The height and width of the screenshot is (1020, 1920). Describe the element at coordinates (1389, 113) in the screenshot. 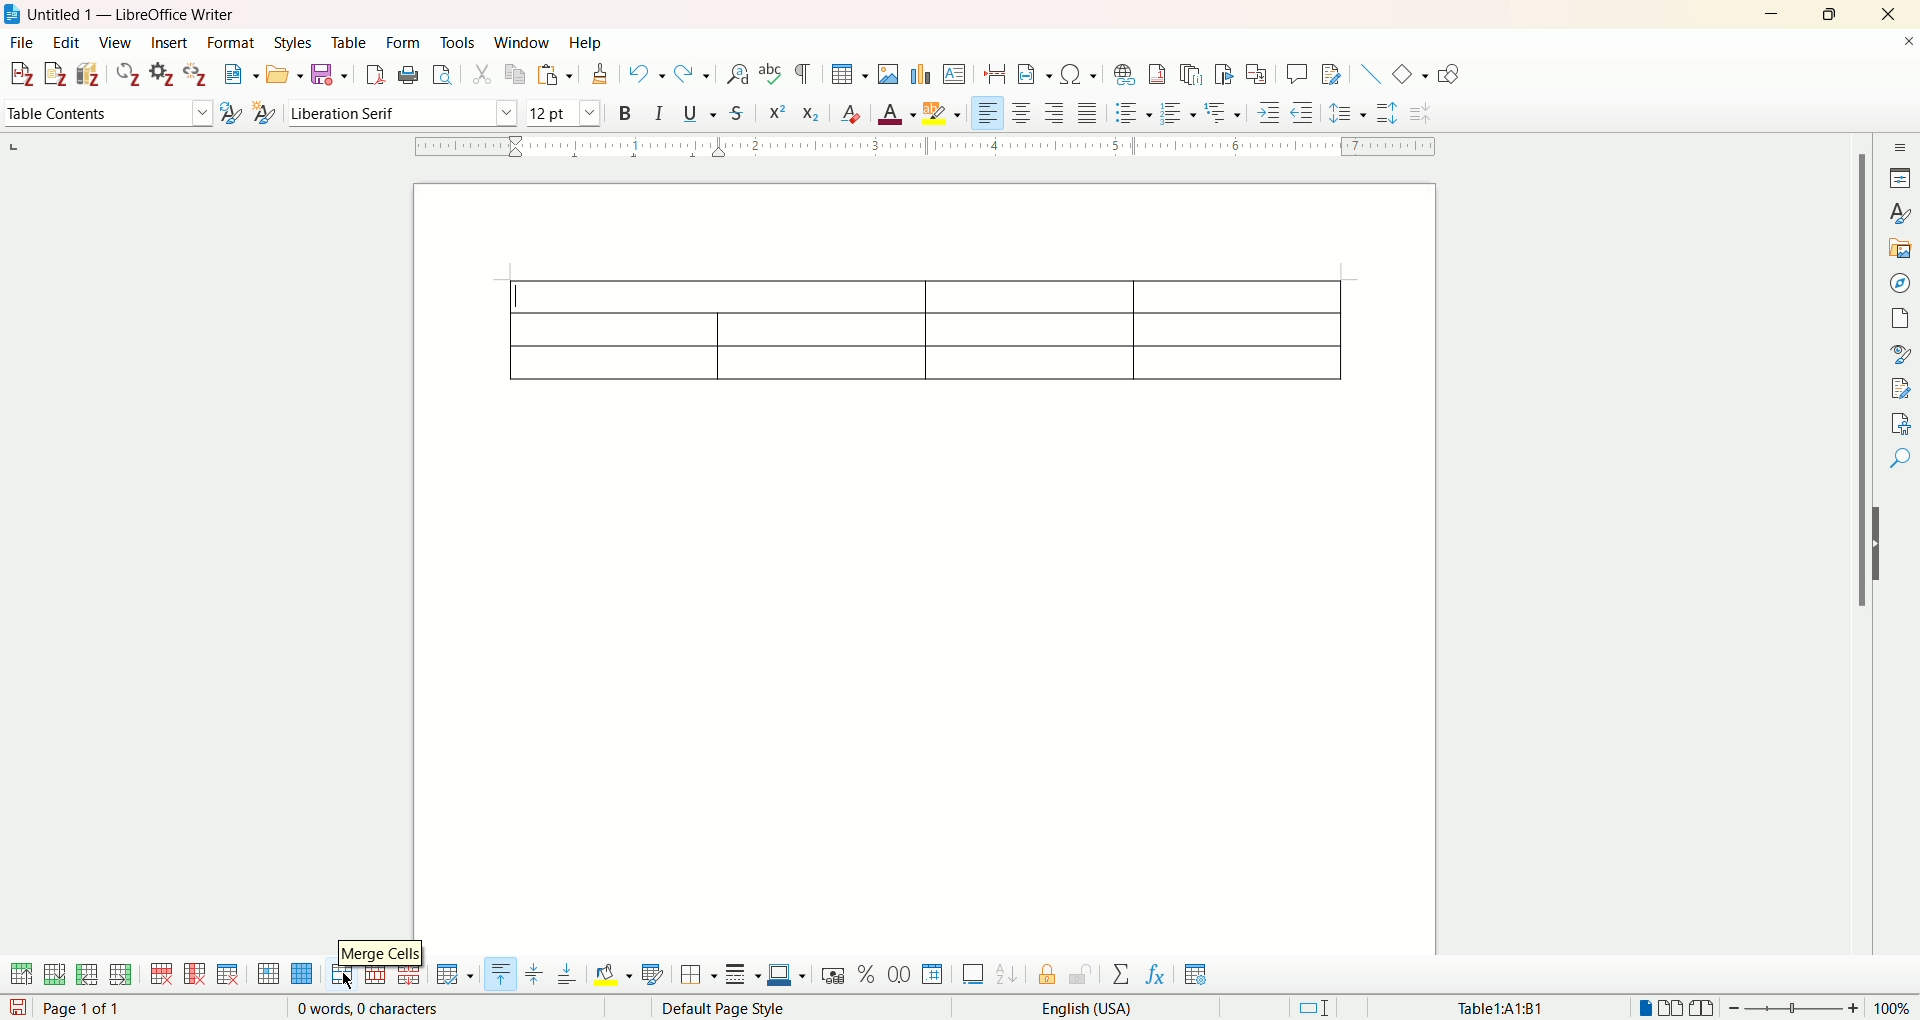

I see `increase paragraph spacing` at that location.